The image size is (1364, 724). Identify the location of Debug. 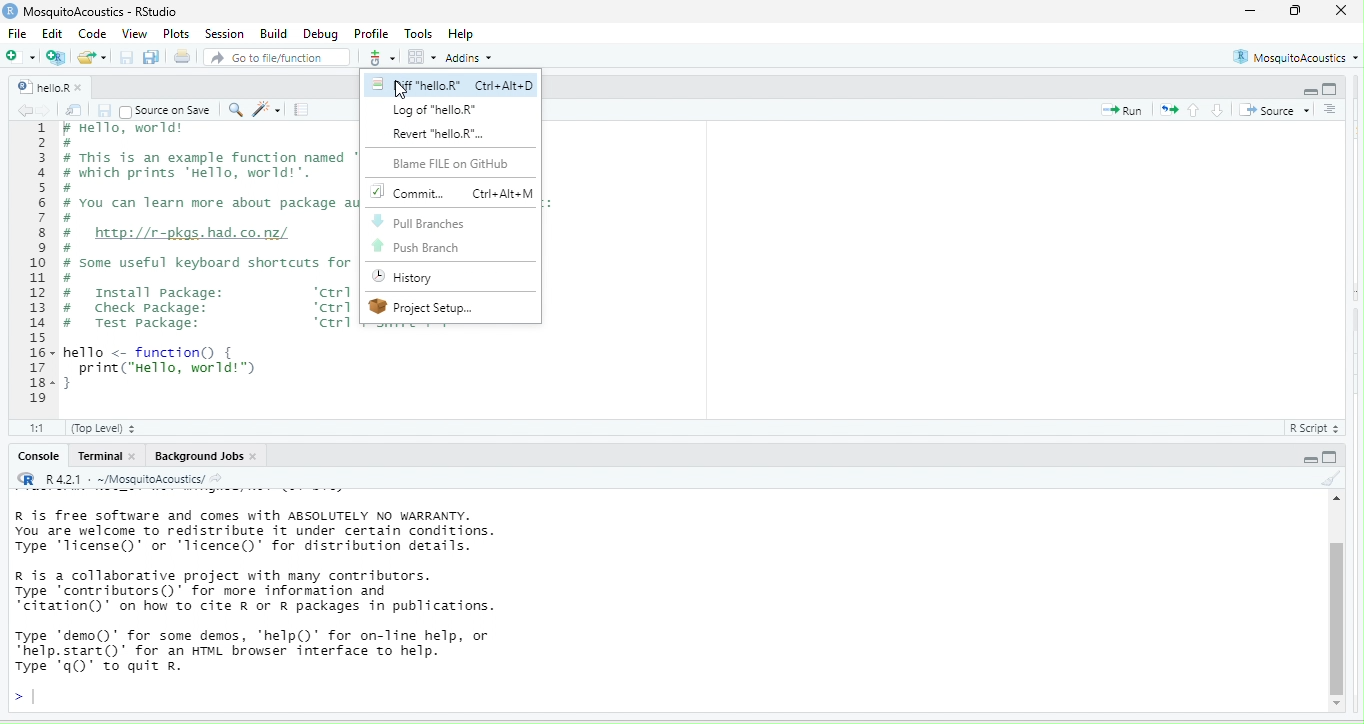
(318, 34).